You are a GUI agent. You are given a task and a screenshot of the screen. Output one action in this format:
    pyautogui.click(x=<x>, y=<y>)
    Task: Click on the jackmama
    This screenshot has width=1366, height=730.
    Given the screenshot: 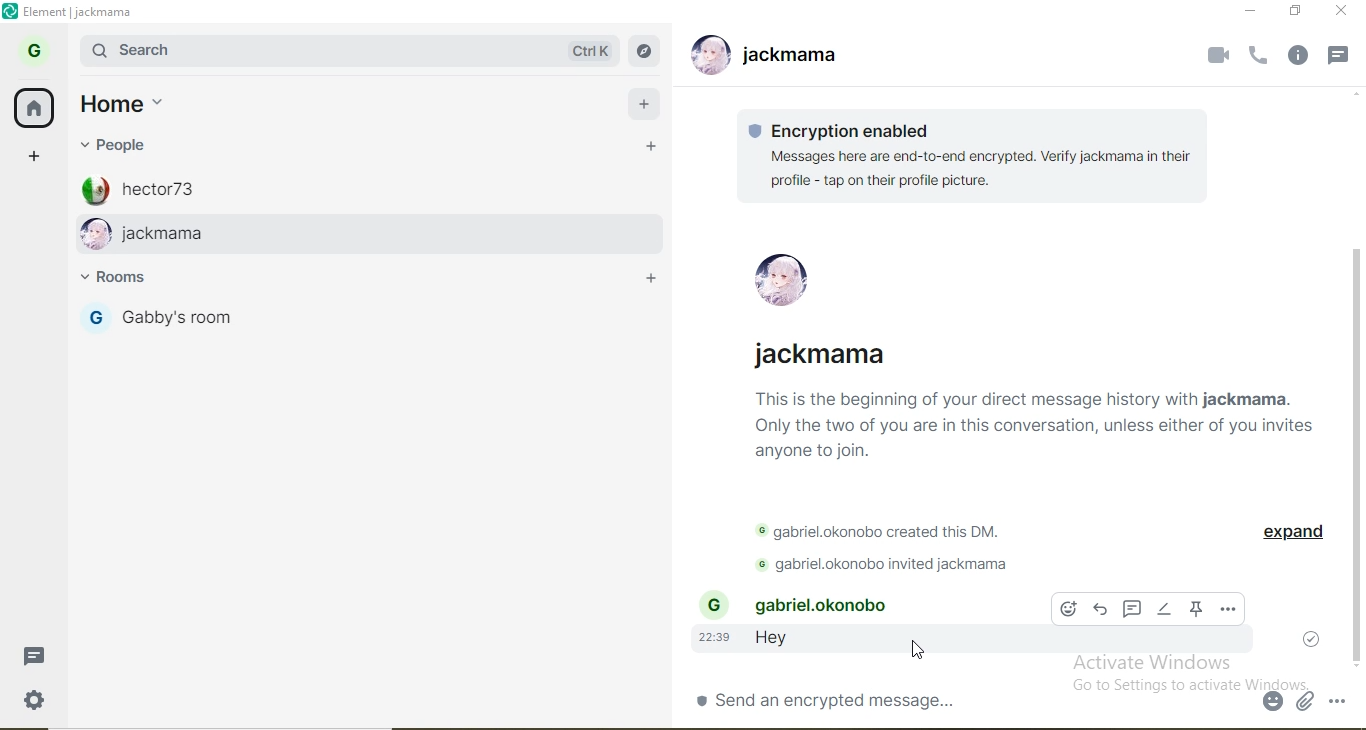 What is the action you would take?
    pyautogui.click(x=386, y=233)
    